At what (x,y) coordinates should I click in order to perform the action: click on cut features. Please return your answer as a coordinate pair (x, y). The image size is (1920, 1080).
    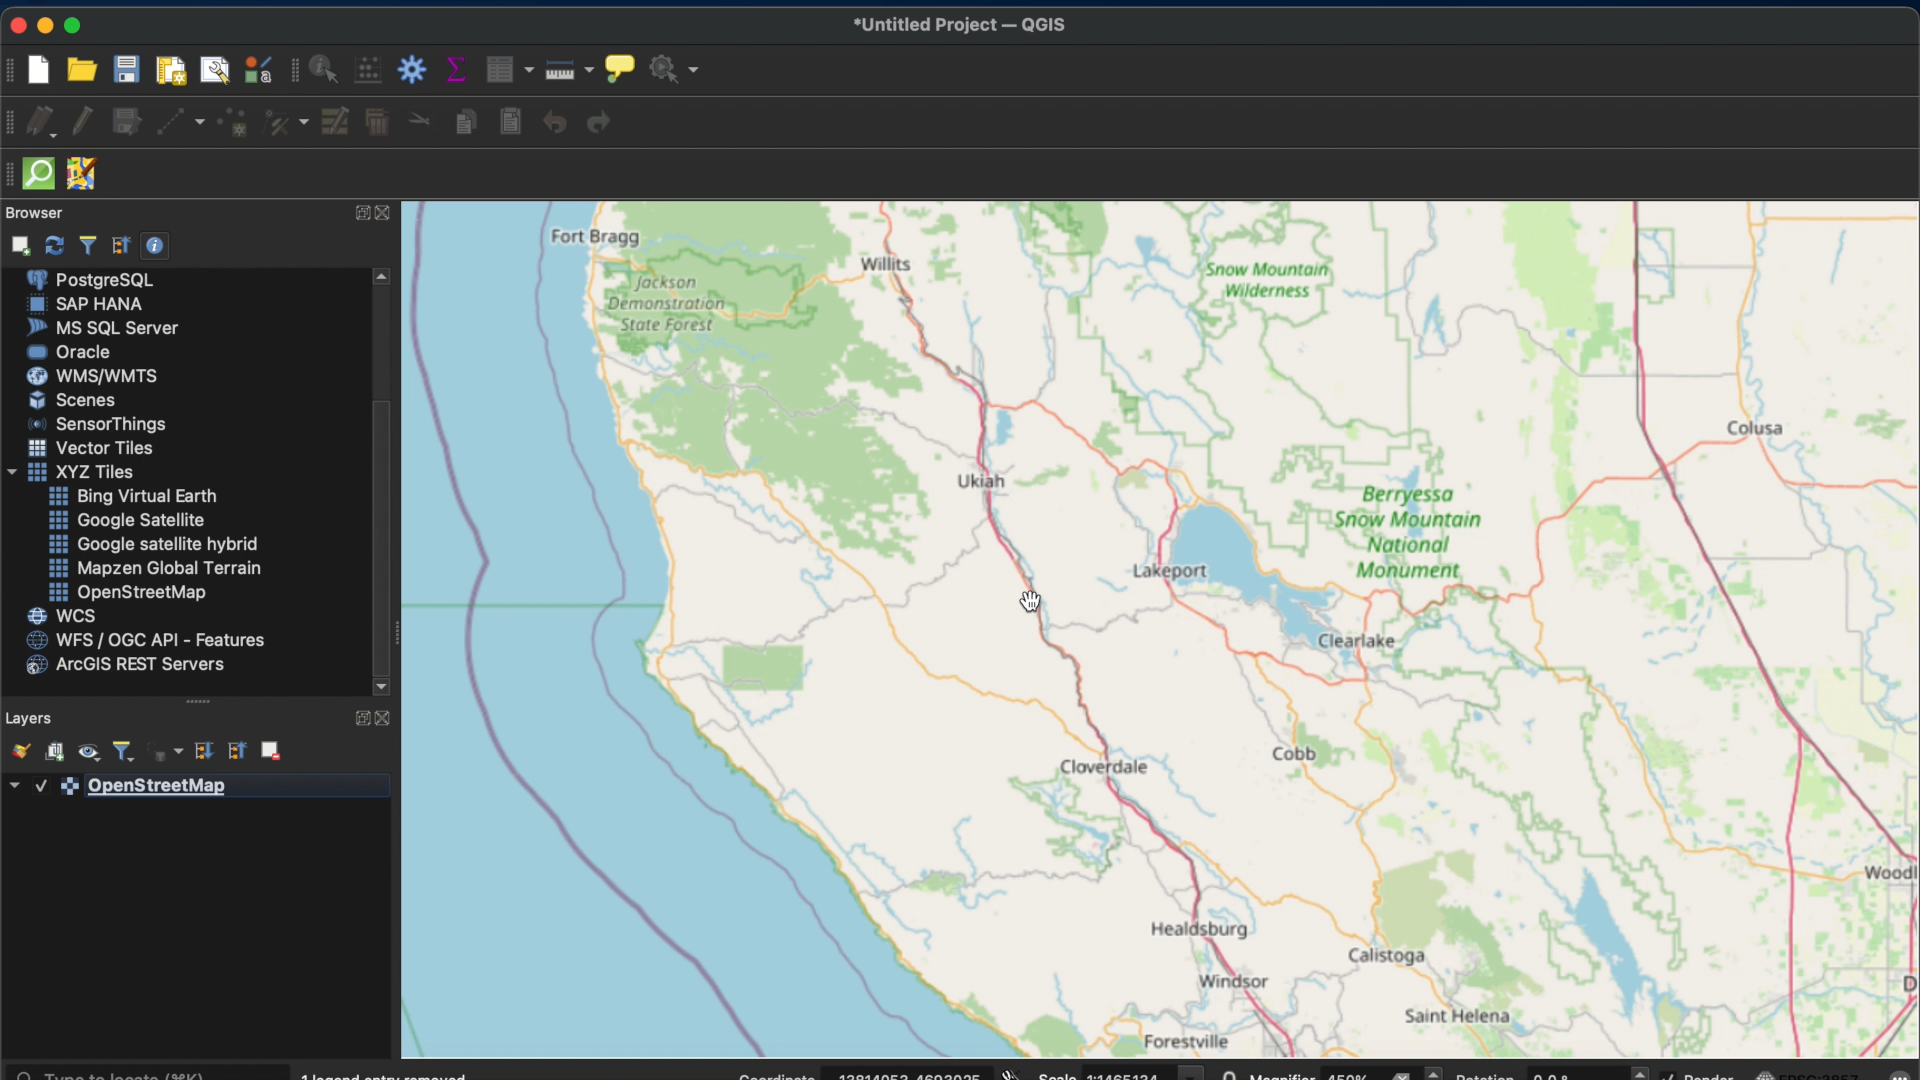
    Looking at the image, I should click on (422, 122).